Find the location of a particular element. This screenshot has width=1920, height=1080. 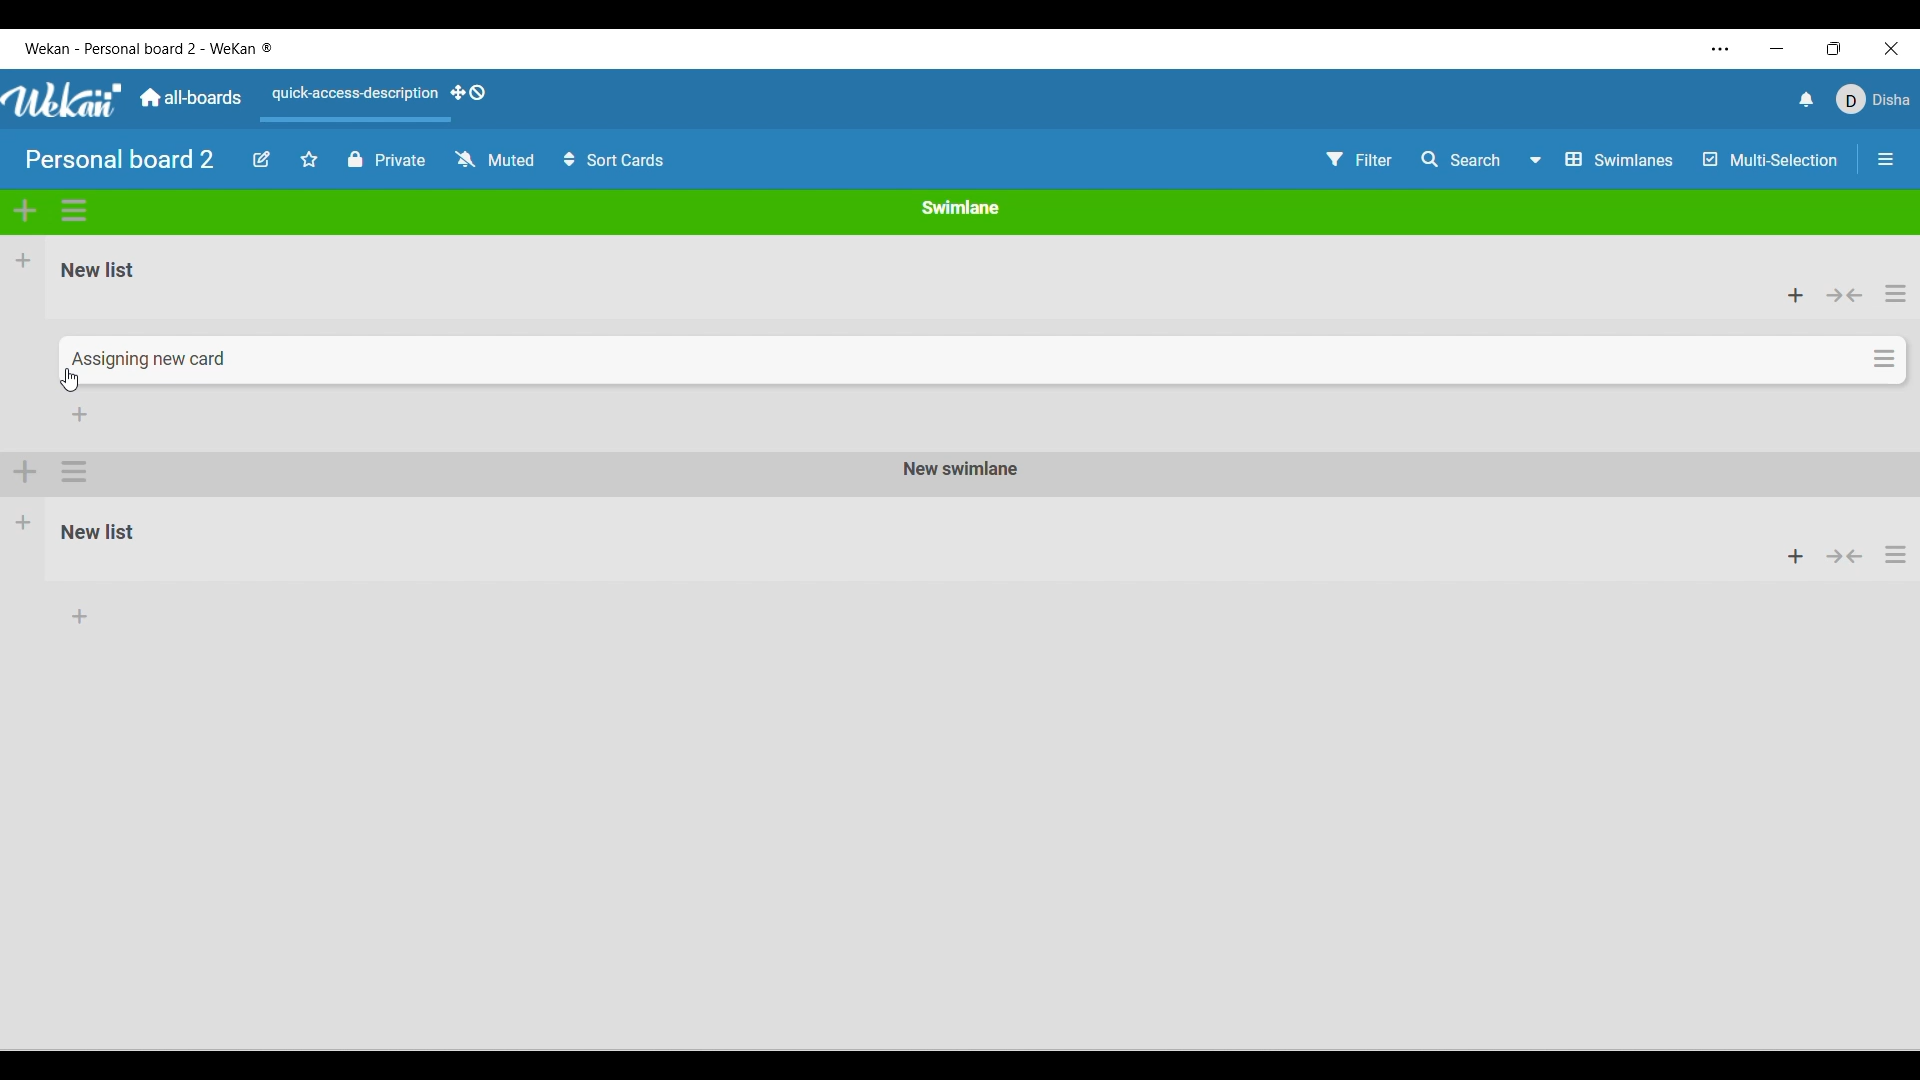

Software and board logo is located at coordinates (149, 49).